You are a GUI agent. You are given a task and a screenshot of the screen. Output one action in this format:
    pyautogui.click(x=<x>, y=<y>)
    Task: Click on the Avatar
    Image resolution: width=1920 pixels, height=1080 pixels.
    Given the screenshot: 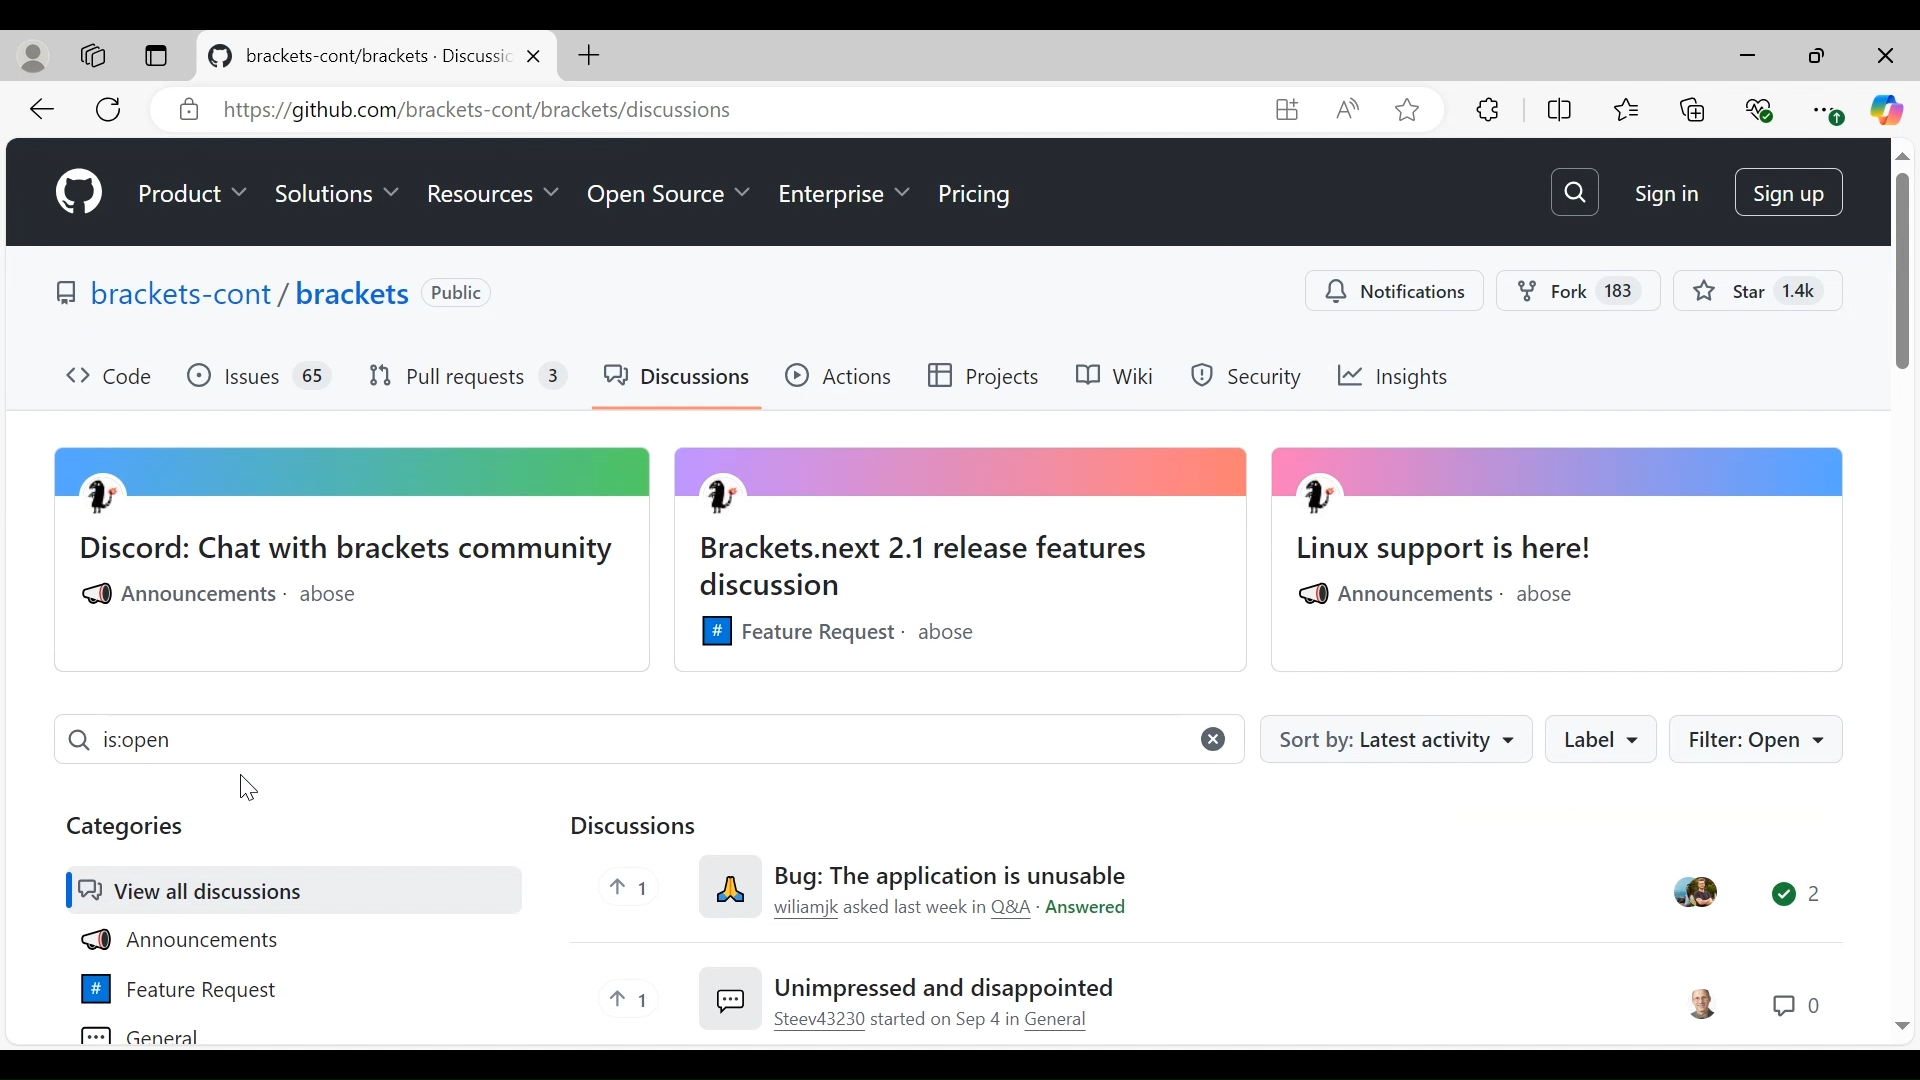 What is the action you would take?
    pyautogui.click(x=962, y=486)
    